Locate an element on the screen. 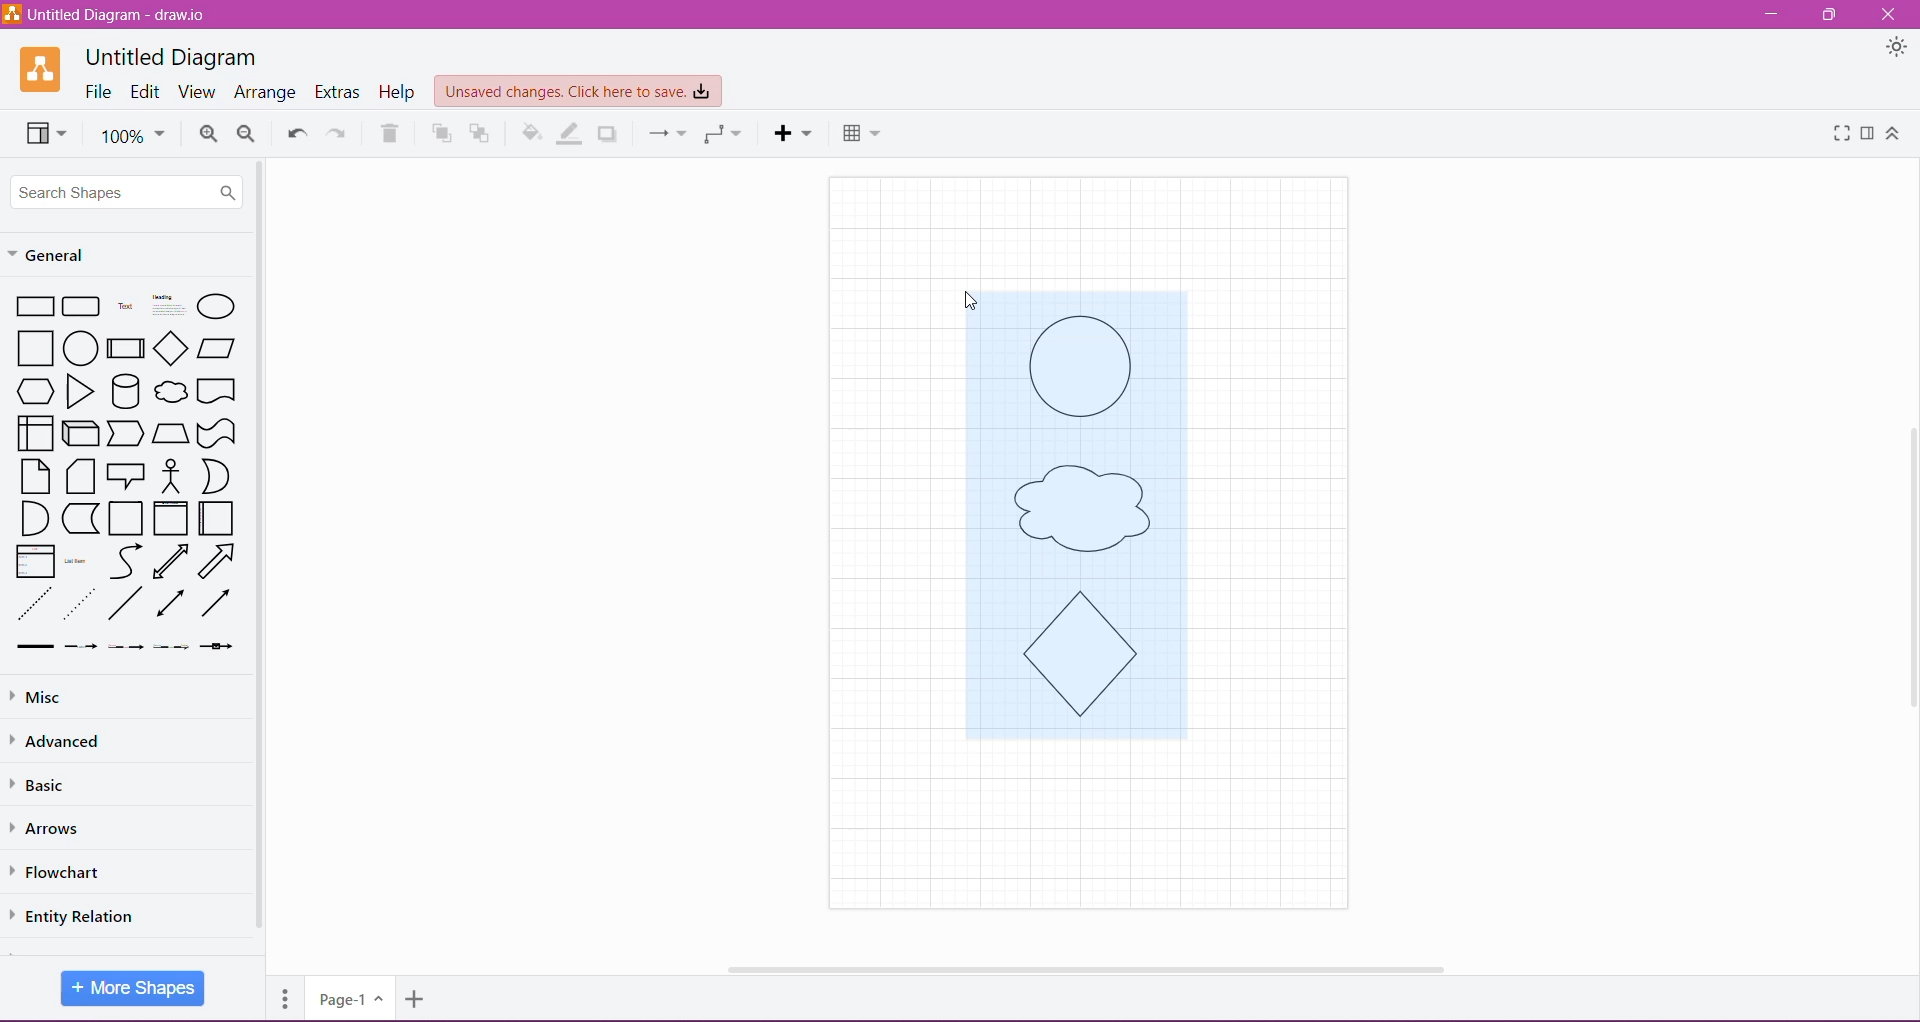 The image size is (1920, 1022). Search Shapes is located at coordinates (128, 191).